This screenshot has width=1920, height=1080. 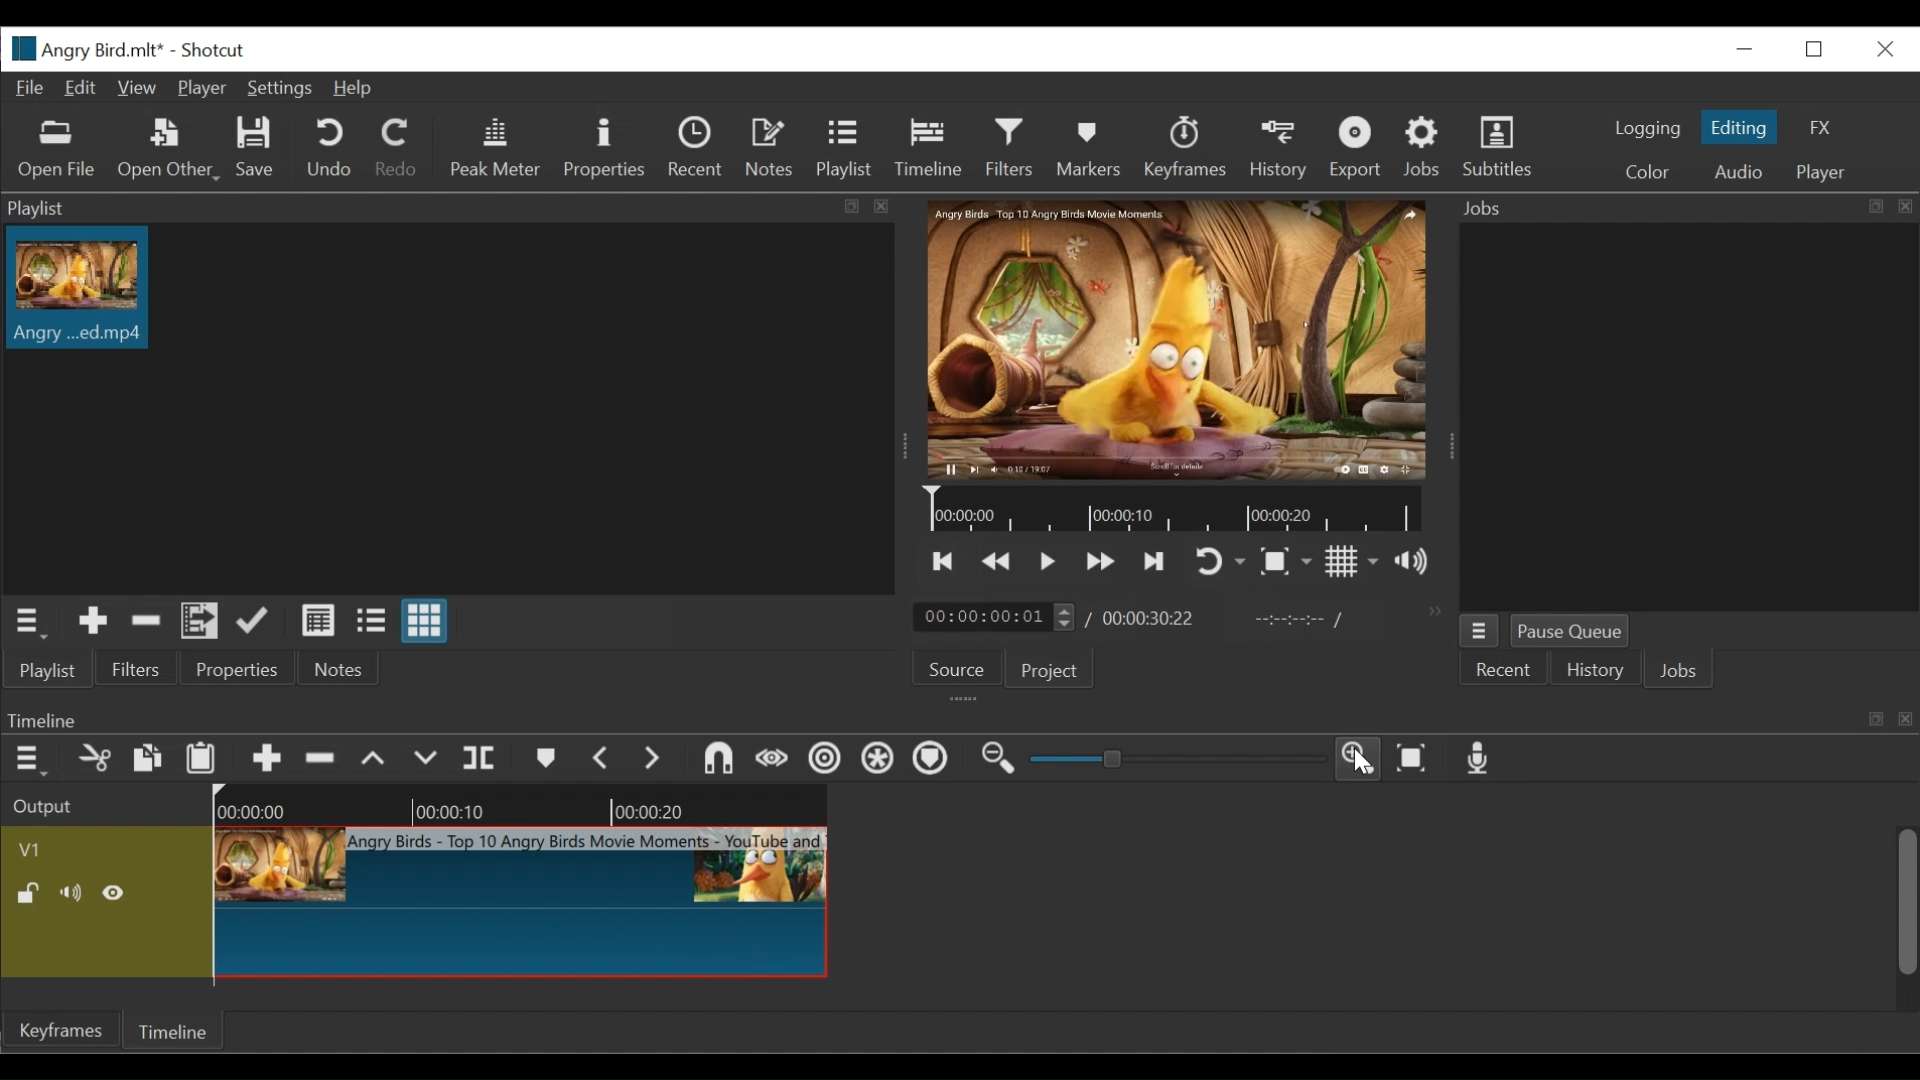 What do you see at coordinates (321, 756) in the screenshot?
I see `Remove cut` at bounding box center [321, 756].